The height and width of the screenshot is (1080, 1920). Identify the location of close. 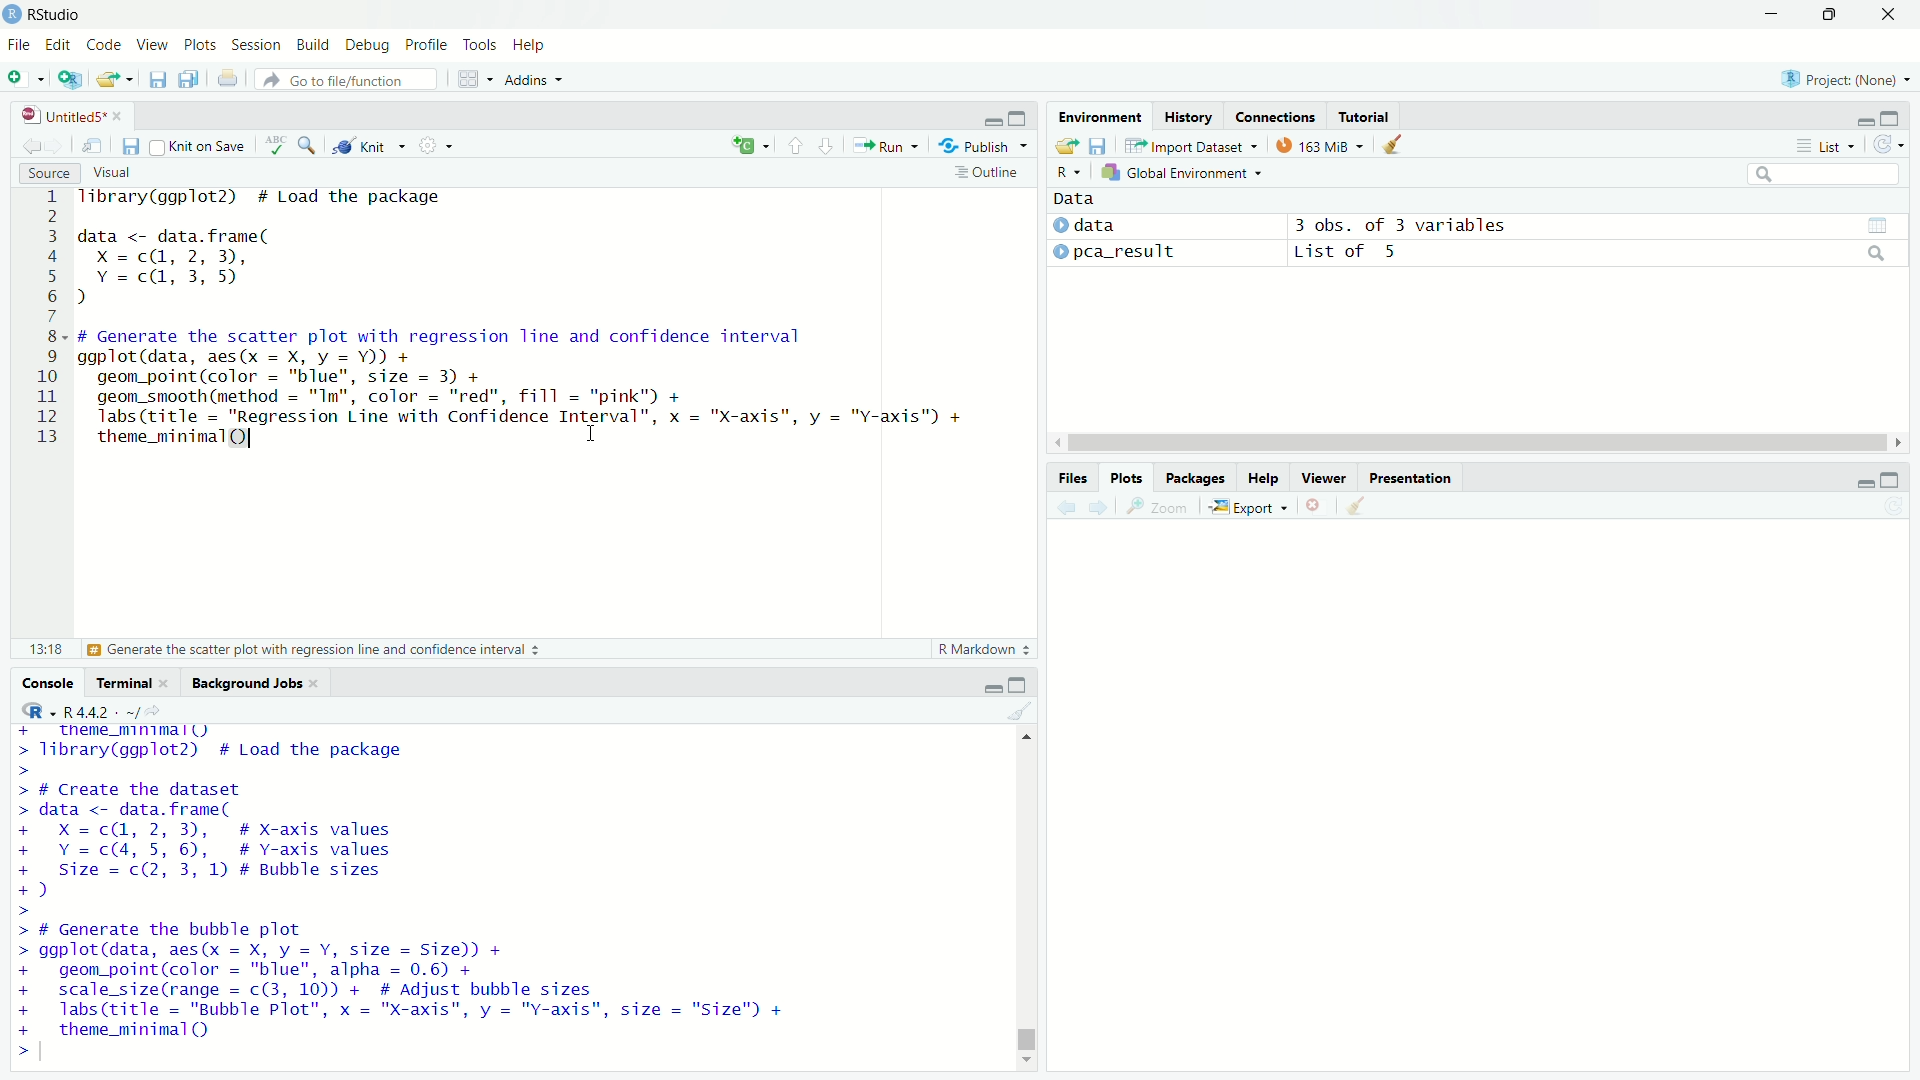
(168, 684).